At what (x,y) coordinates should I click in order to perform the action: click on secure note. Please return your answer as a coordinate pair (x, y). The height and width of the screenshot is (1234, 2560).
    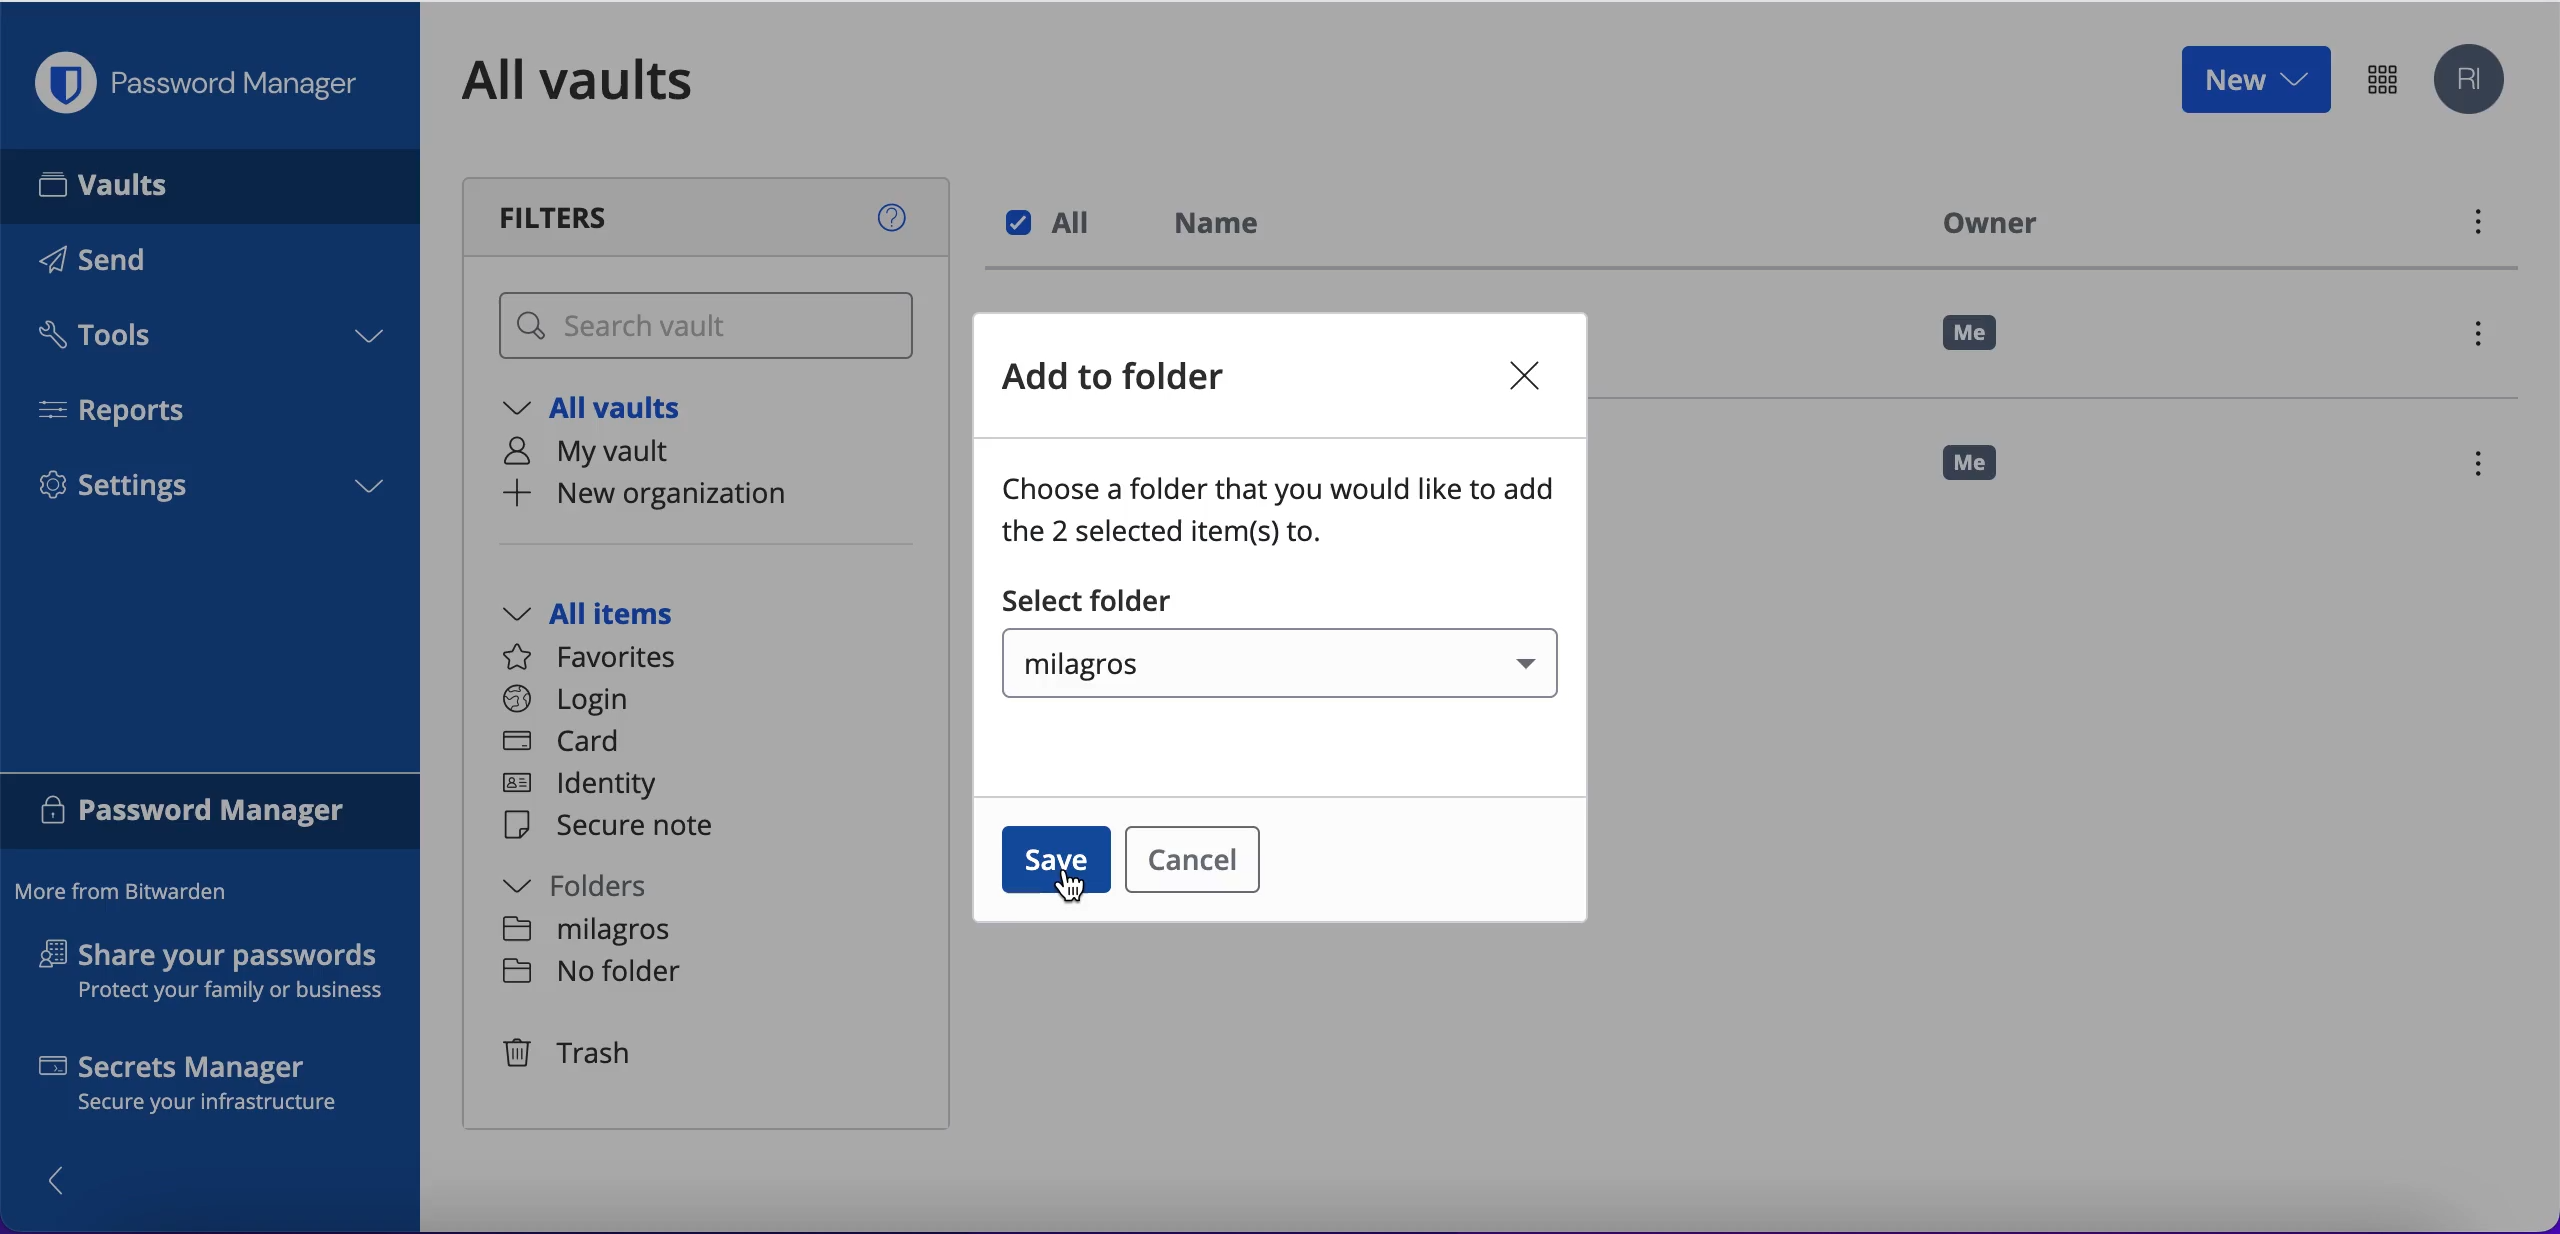
    Looking at the image, I should click on (618, 827).